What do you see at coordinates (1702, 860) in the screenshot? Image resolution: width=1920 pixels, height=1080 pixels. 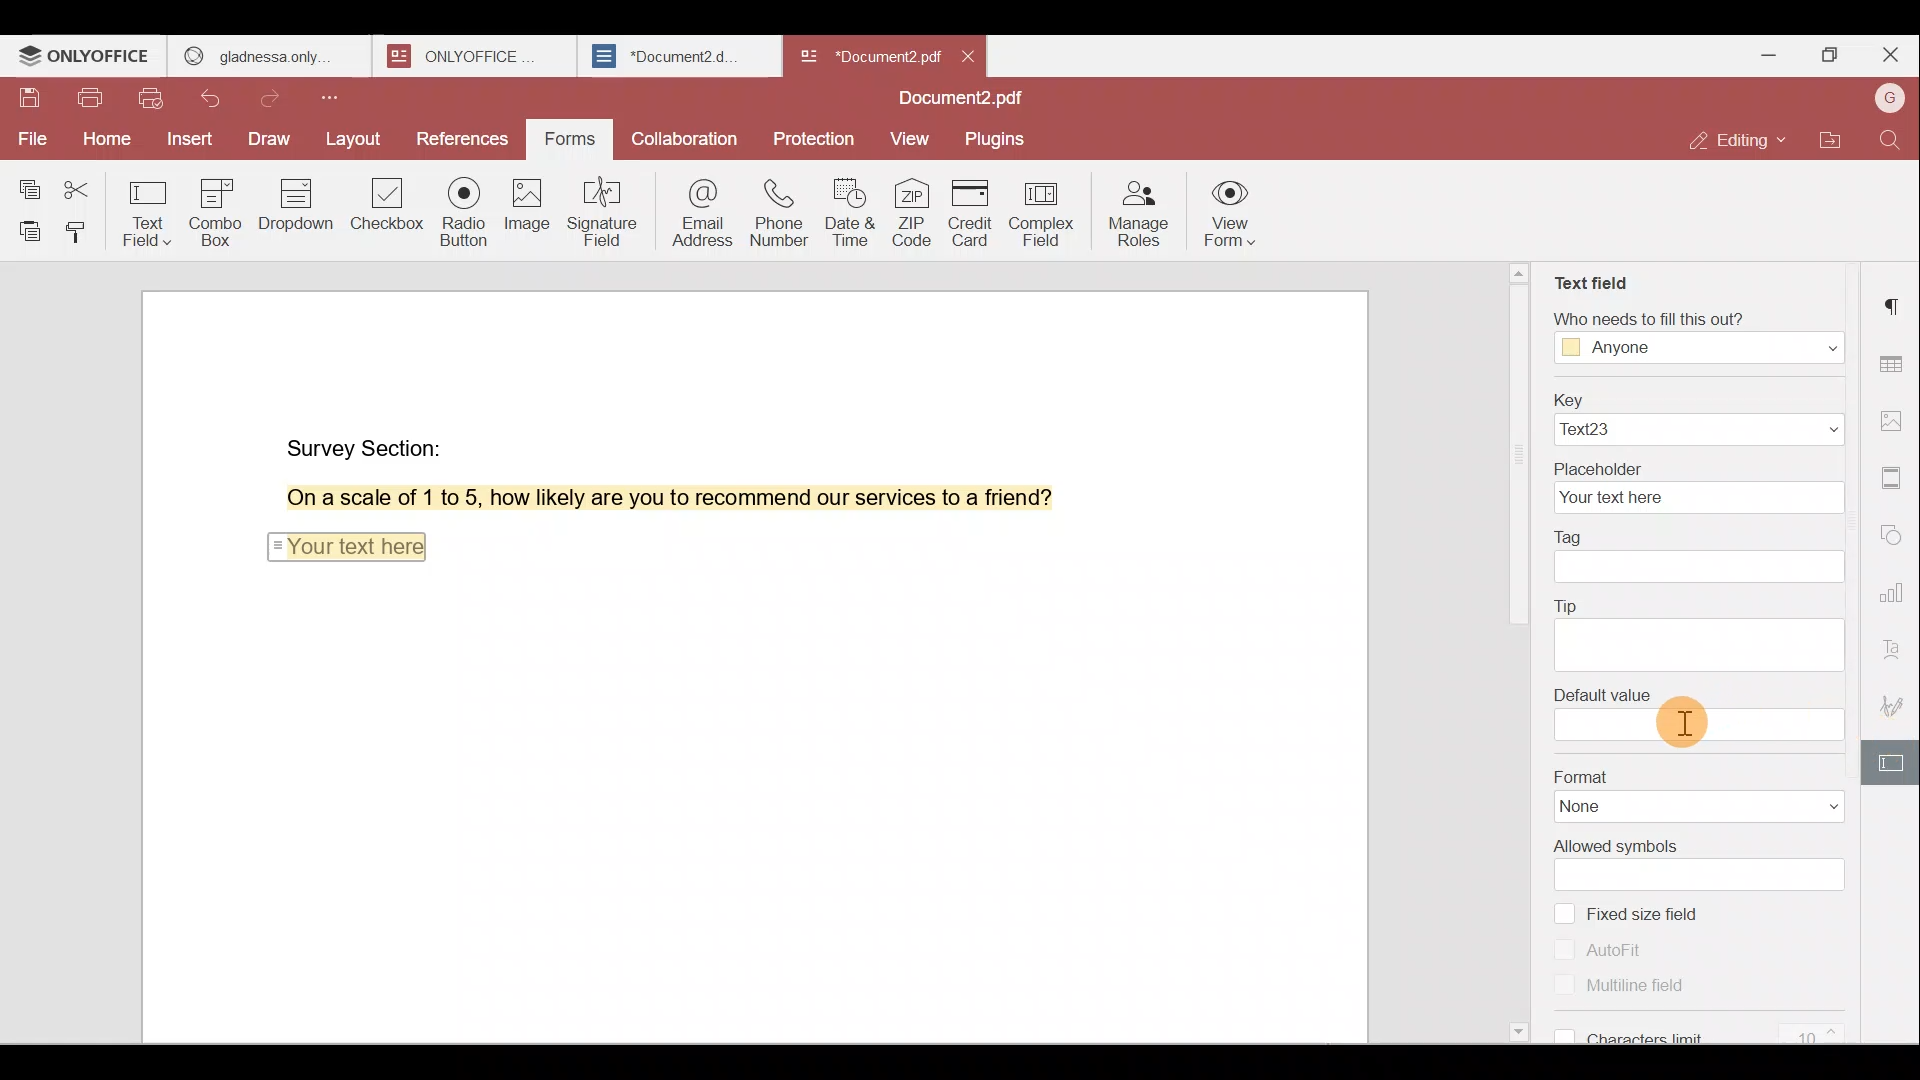 I see `Allowed symbols` at bounding box center [1702, 860].